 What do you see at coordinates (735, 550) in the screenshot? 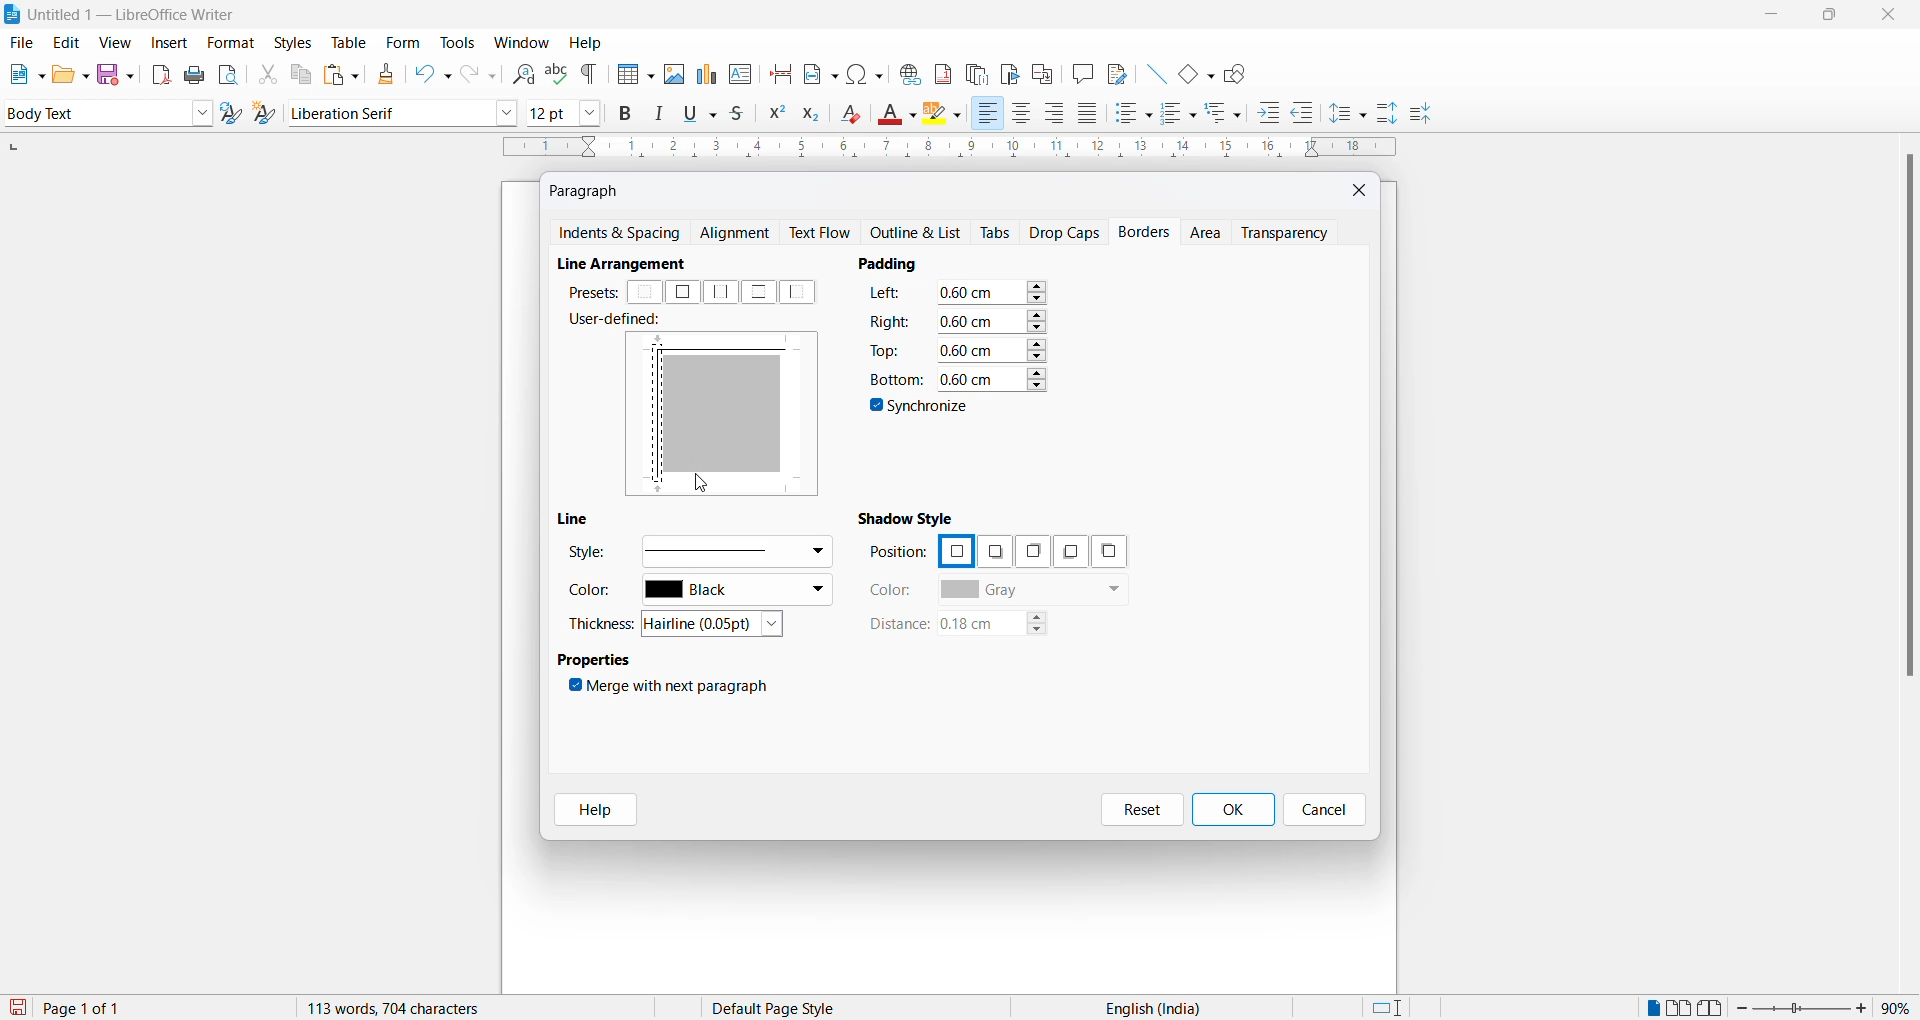
I see `line options` at bounding box center [735, 550].